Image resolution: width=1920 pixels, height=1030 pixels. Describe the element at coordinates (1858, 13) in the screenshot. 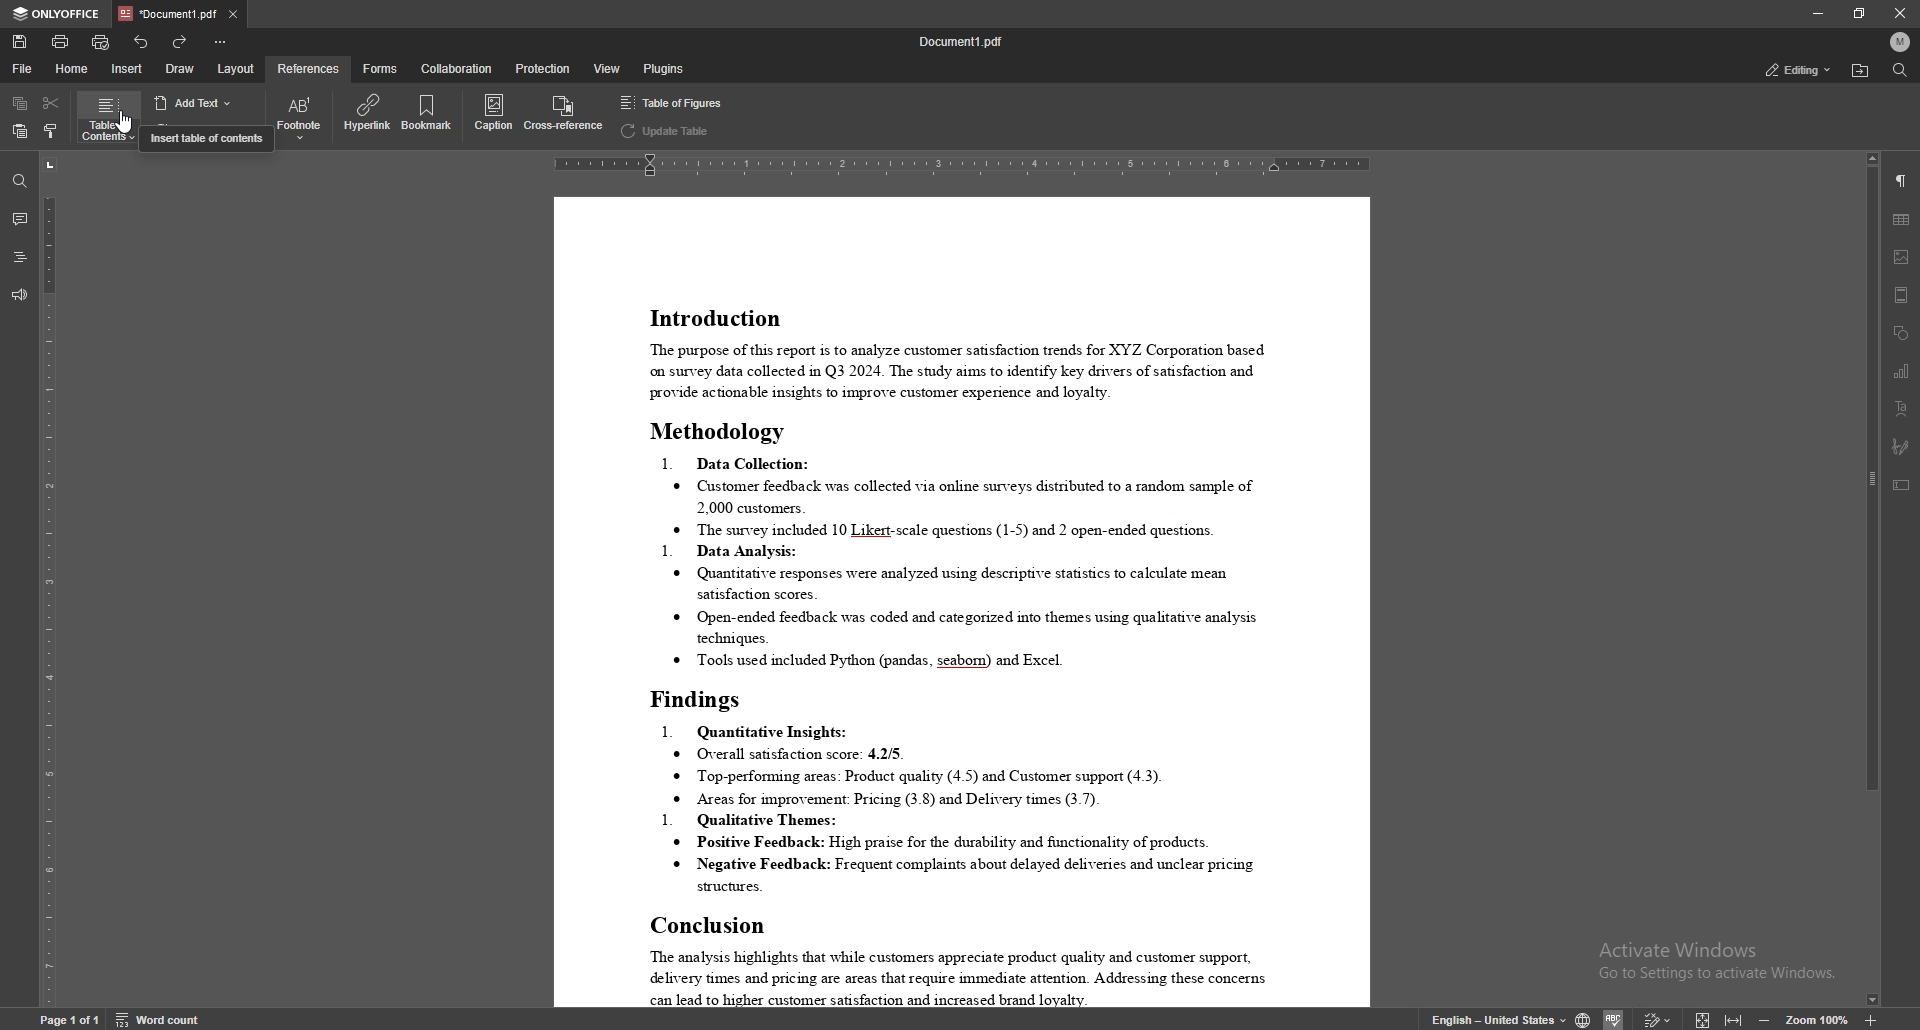

I see `resize` at that location.